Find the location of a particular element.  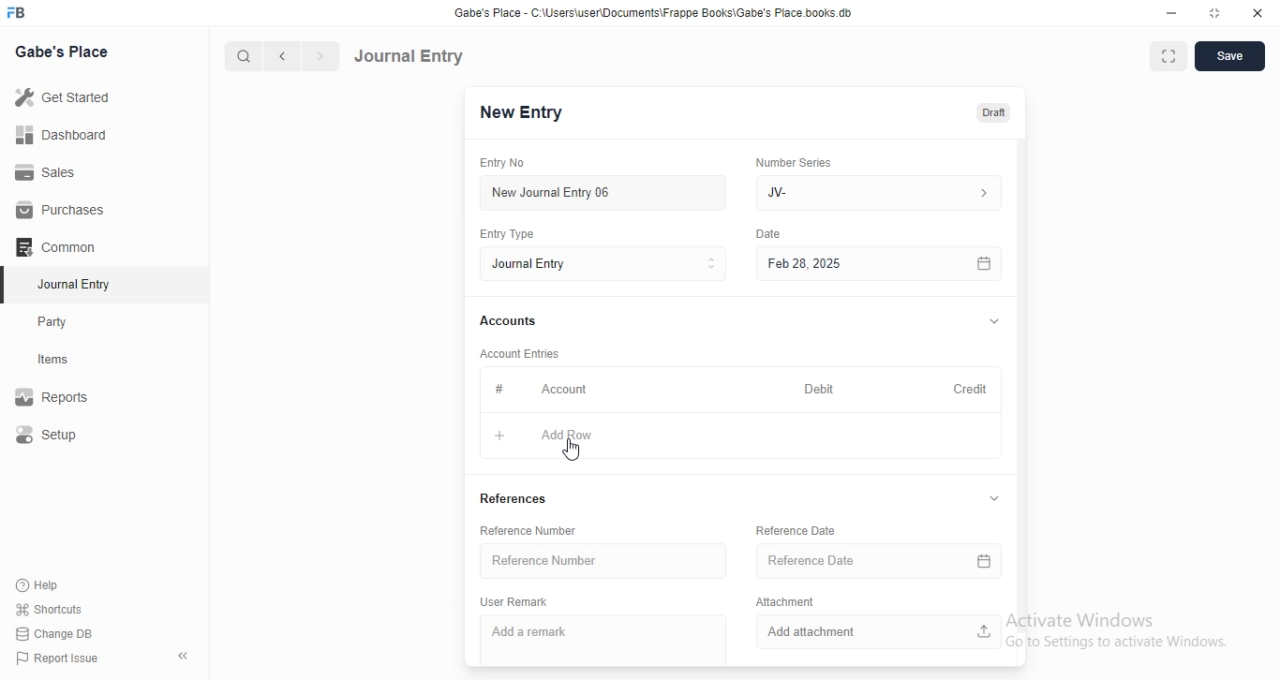

Feb 28, 2025 is located at coordinates (860, 263).